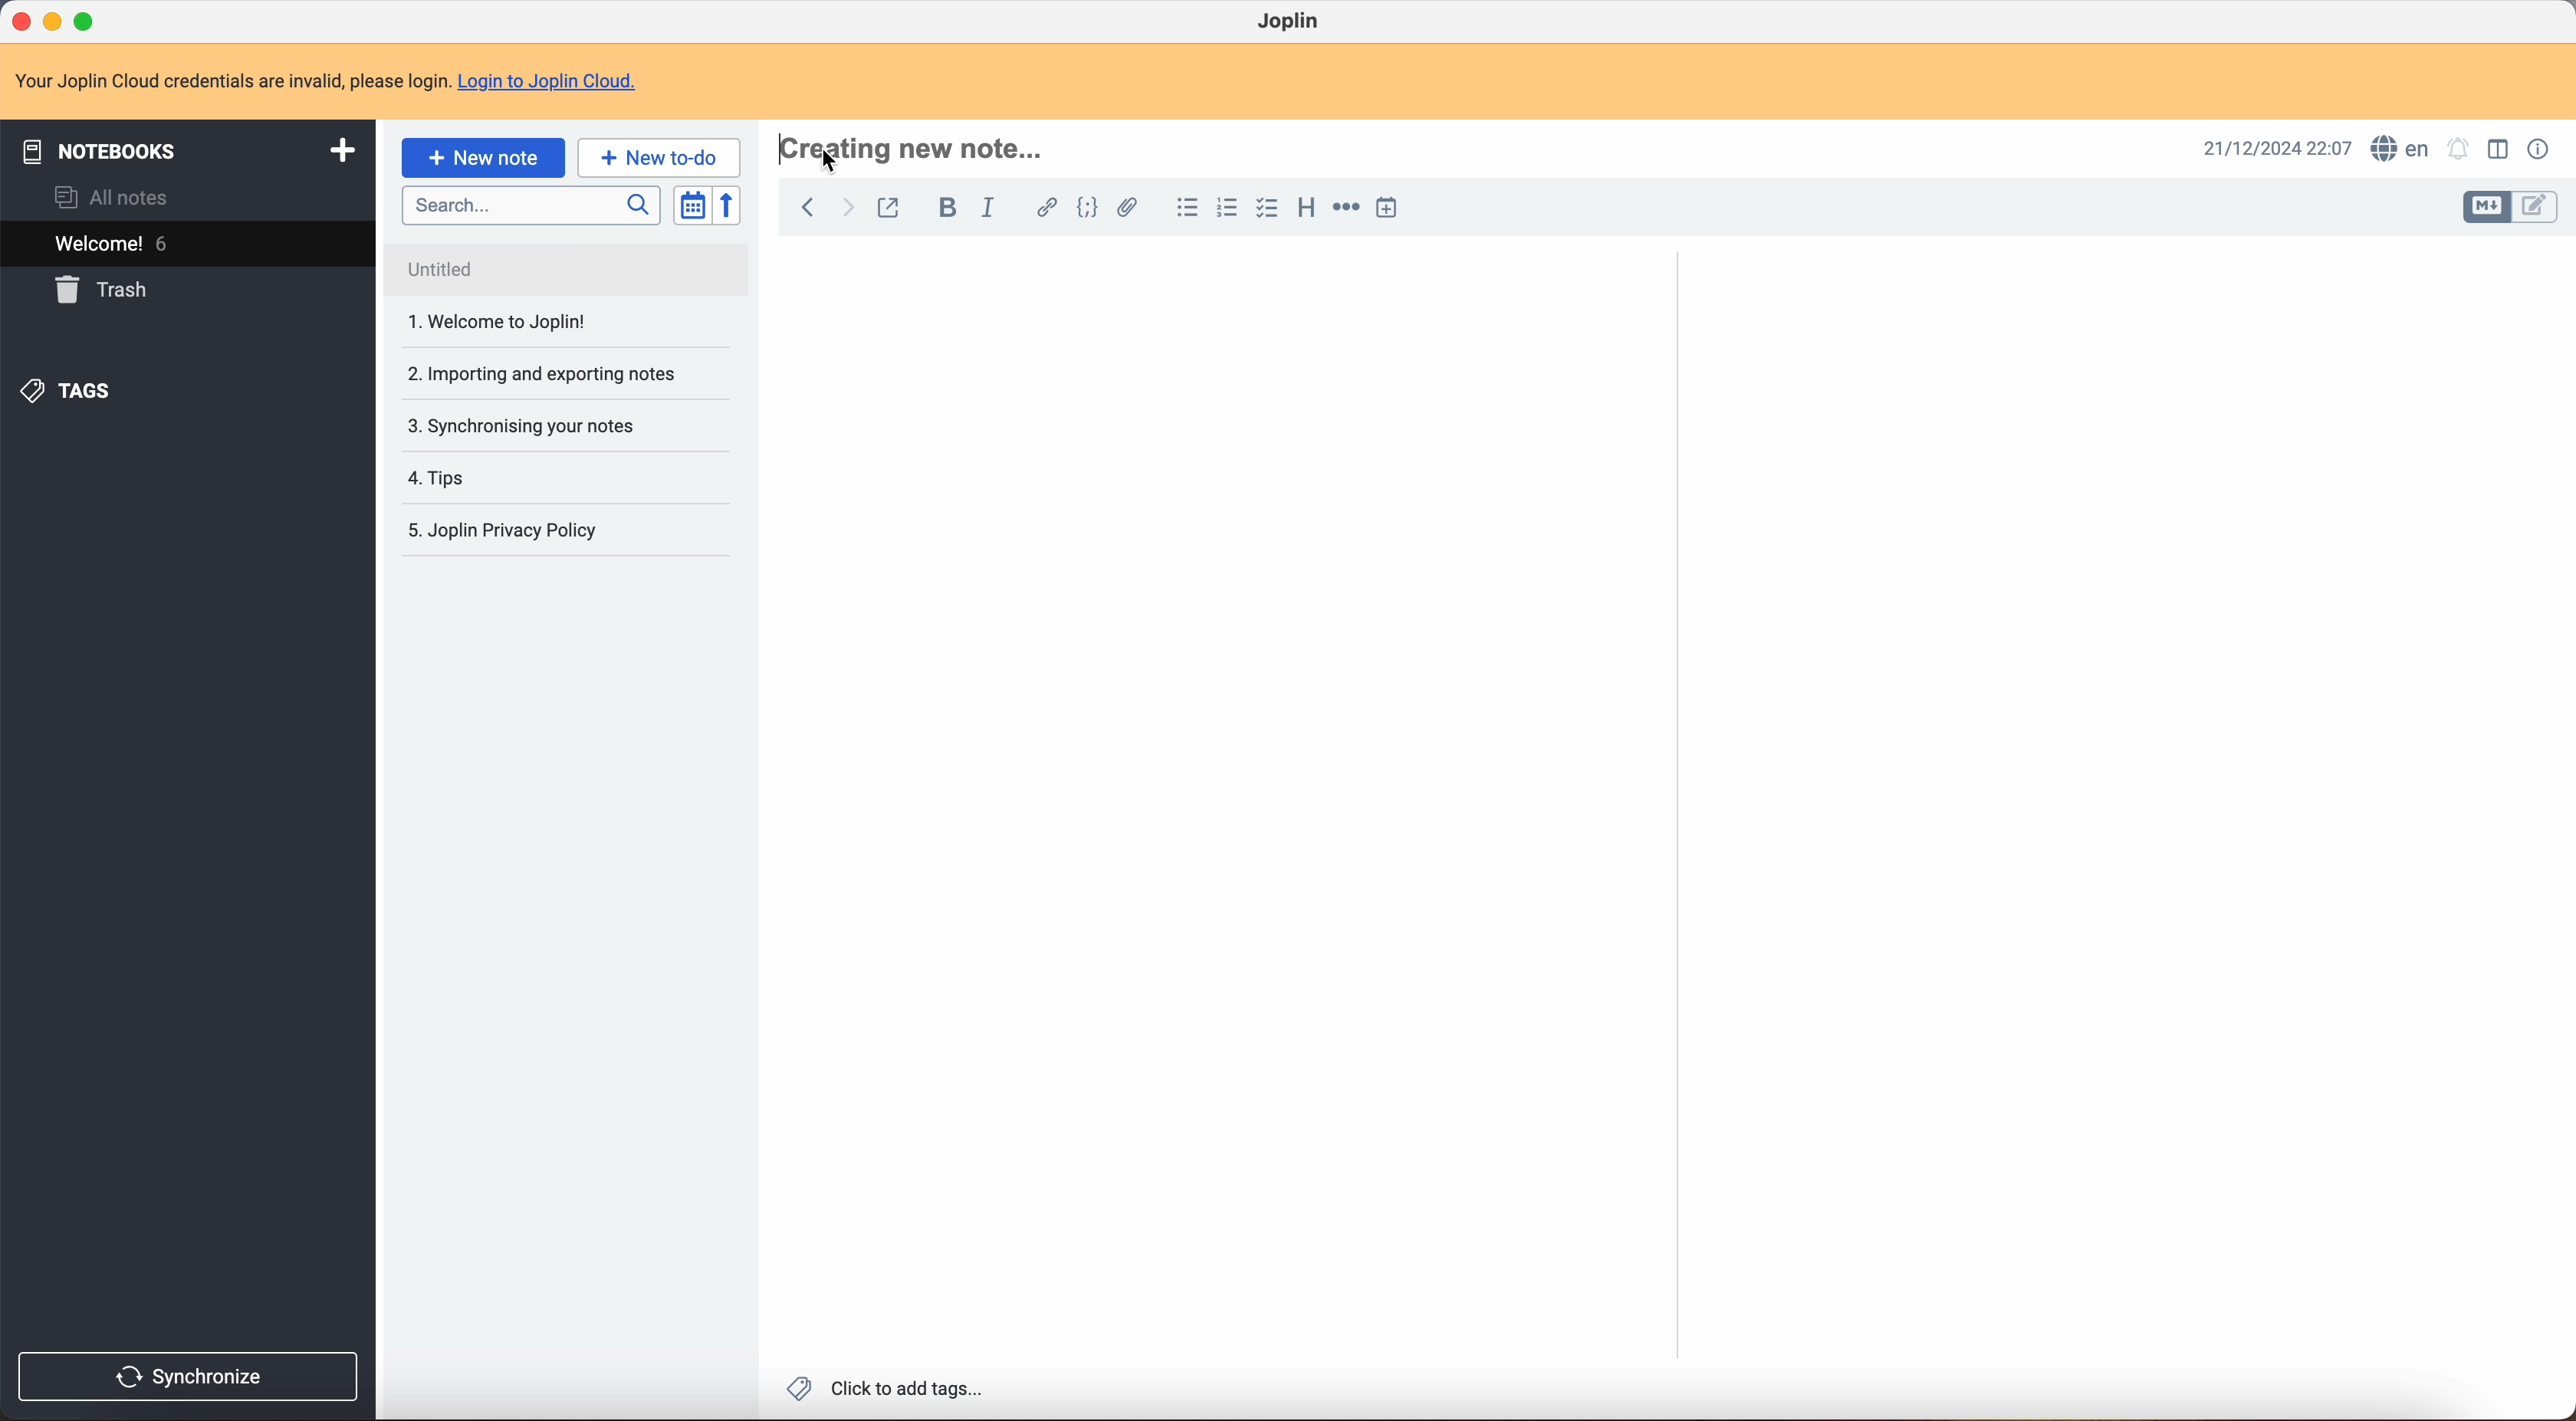  What do you see at coordinates (2117, 756) in the screenshot?
I see `body text` at bounding box center [2117, 756].